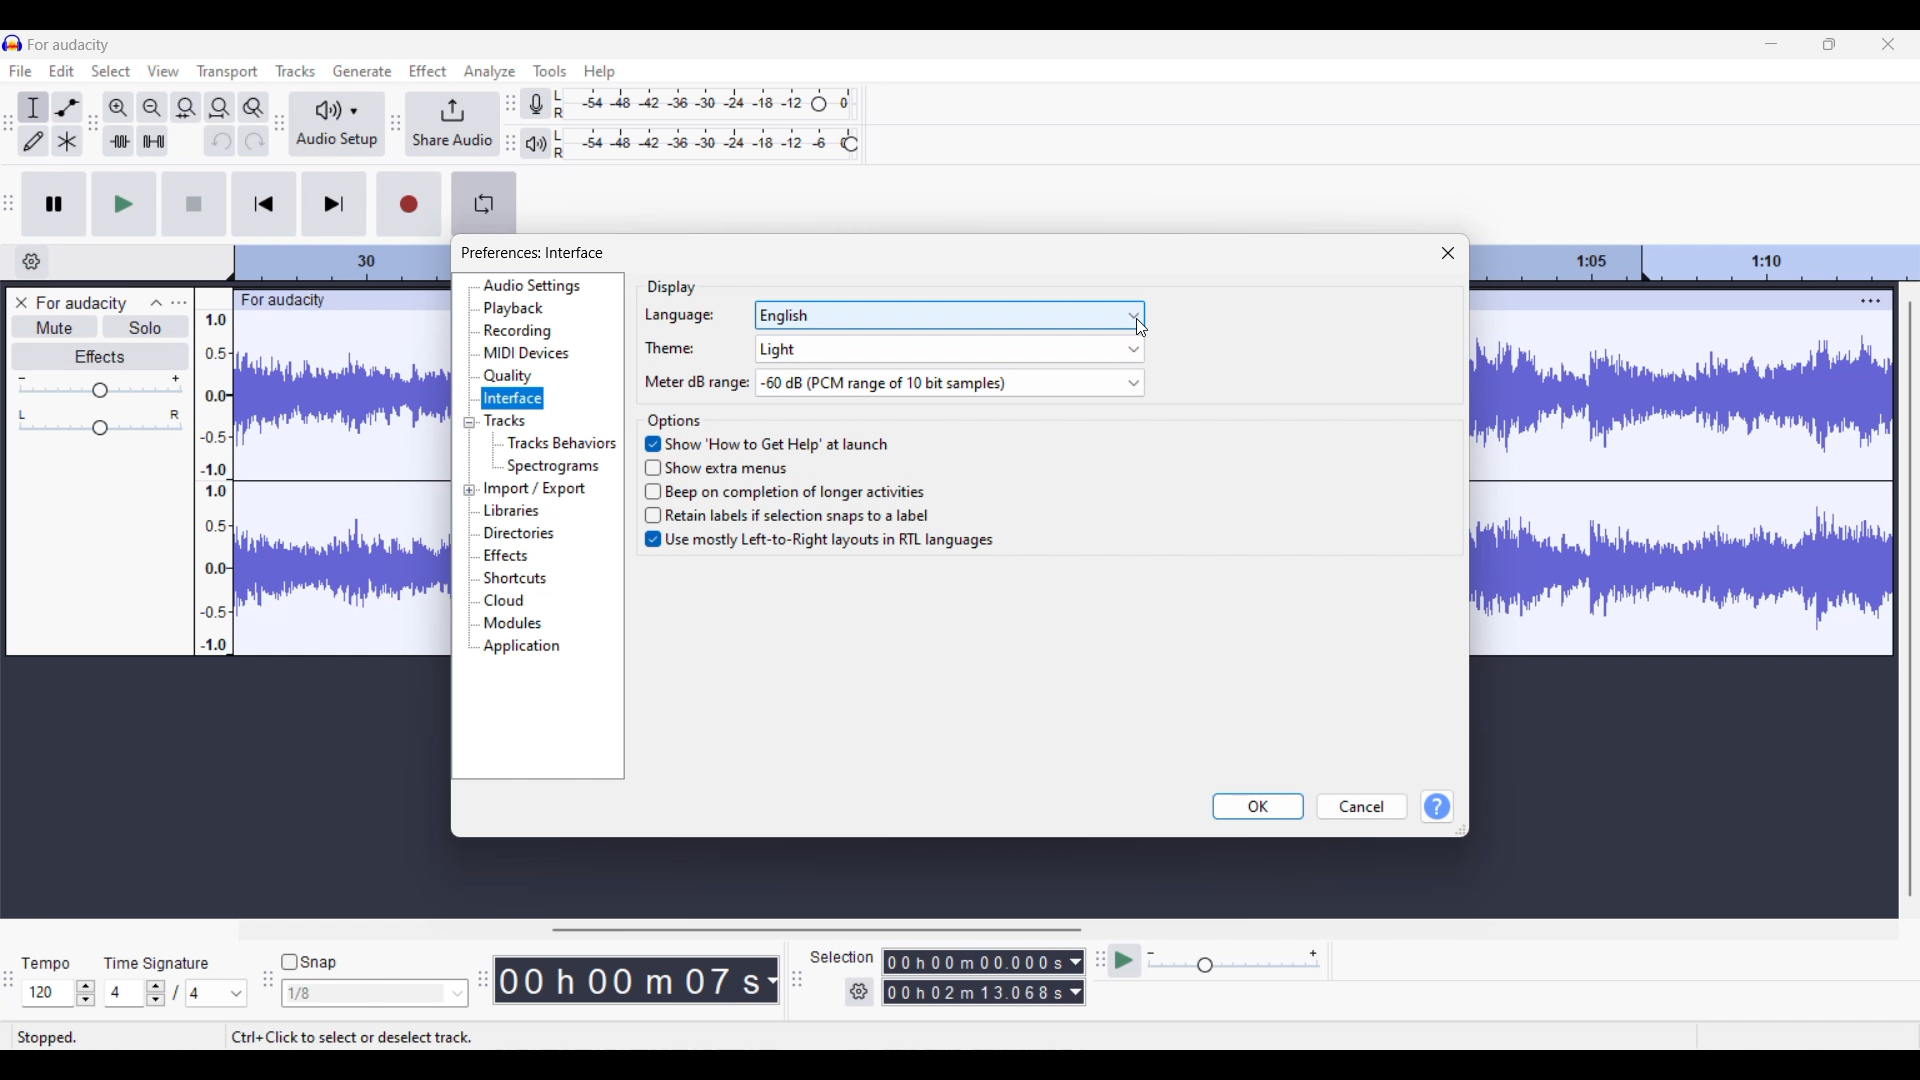 The height and width of the screenshot is (1080, 1920). What do you see at coordinates (215, 482) in the screenshot?
I see `Scale to measure intensity of sound` at bounding box center [215, 482].